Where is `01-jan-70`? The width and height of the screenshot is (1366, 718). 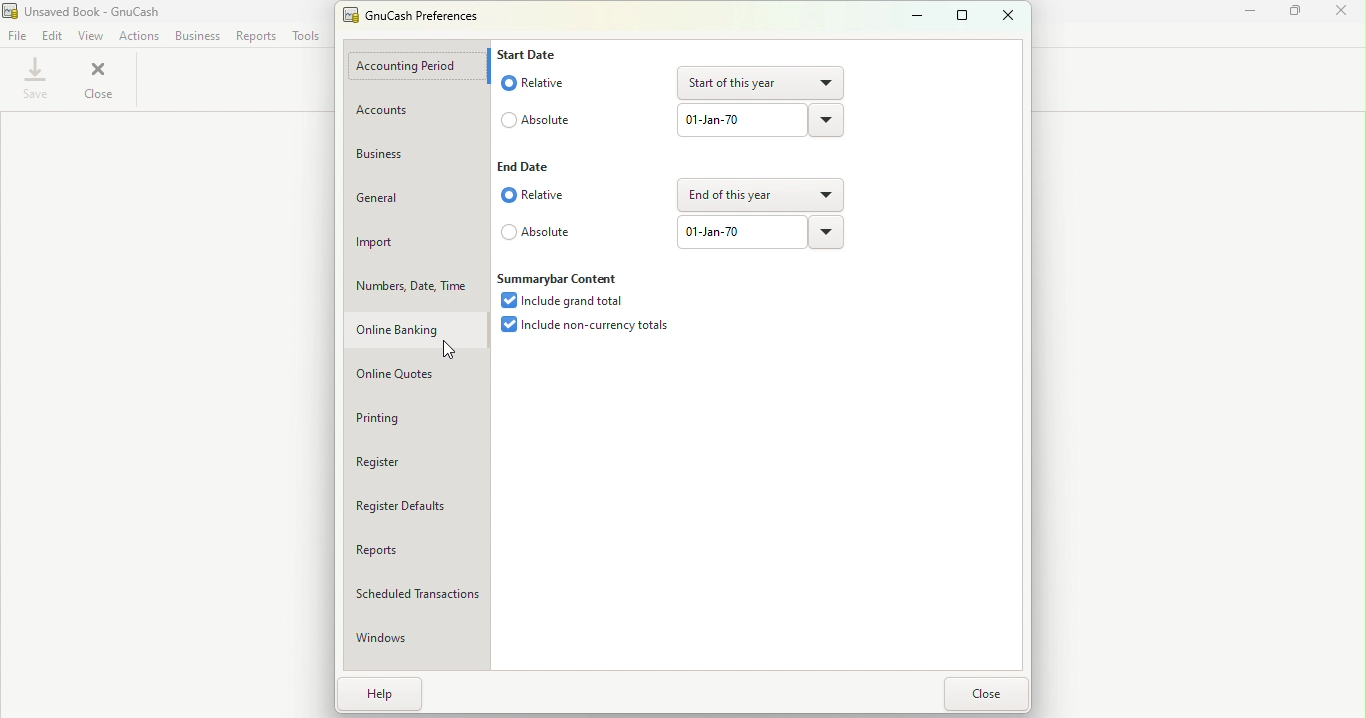
01-jan-70 is located at coordinates (735, 233).